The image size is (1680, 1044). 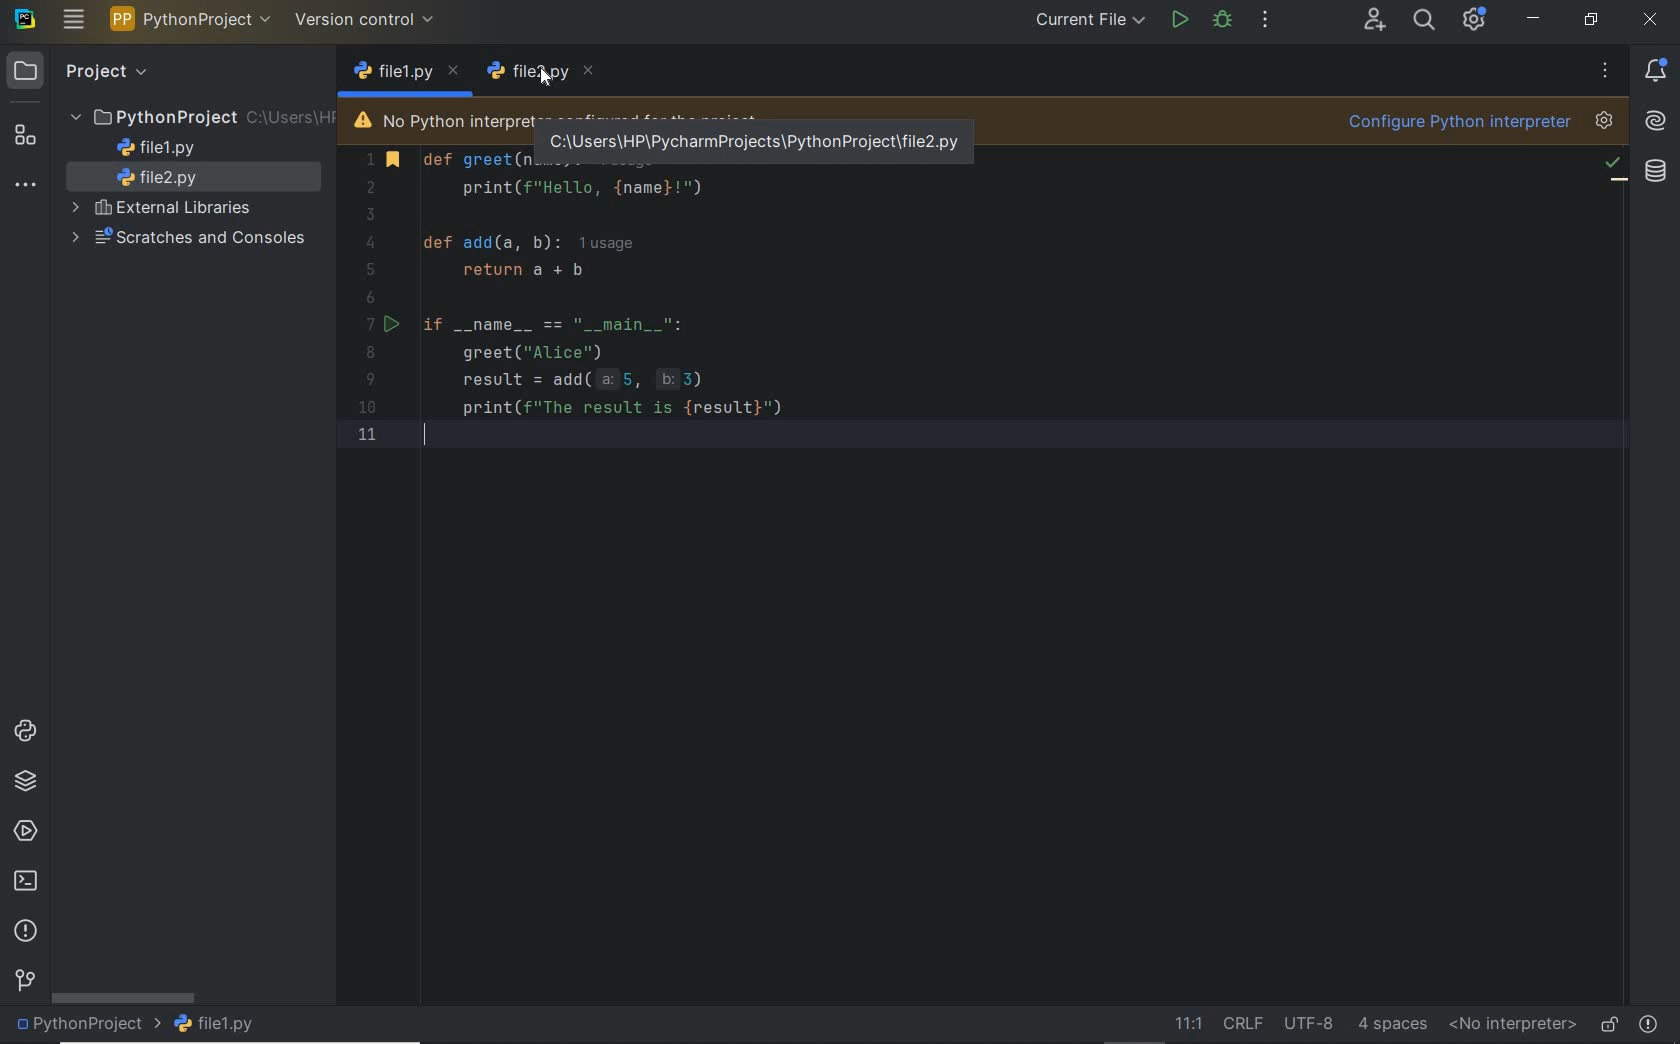 What do you see at coordinates (158, 148) in the screenshot?
I see `file name 1` at bounding box center [158, 148].